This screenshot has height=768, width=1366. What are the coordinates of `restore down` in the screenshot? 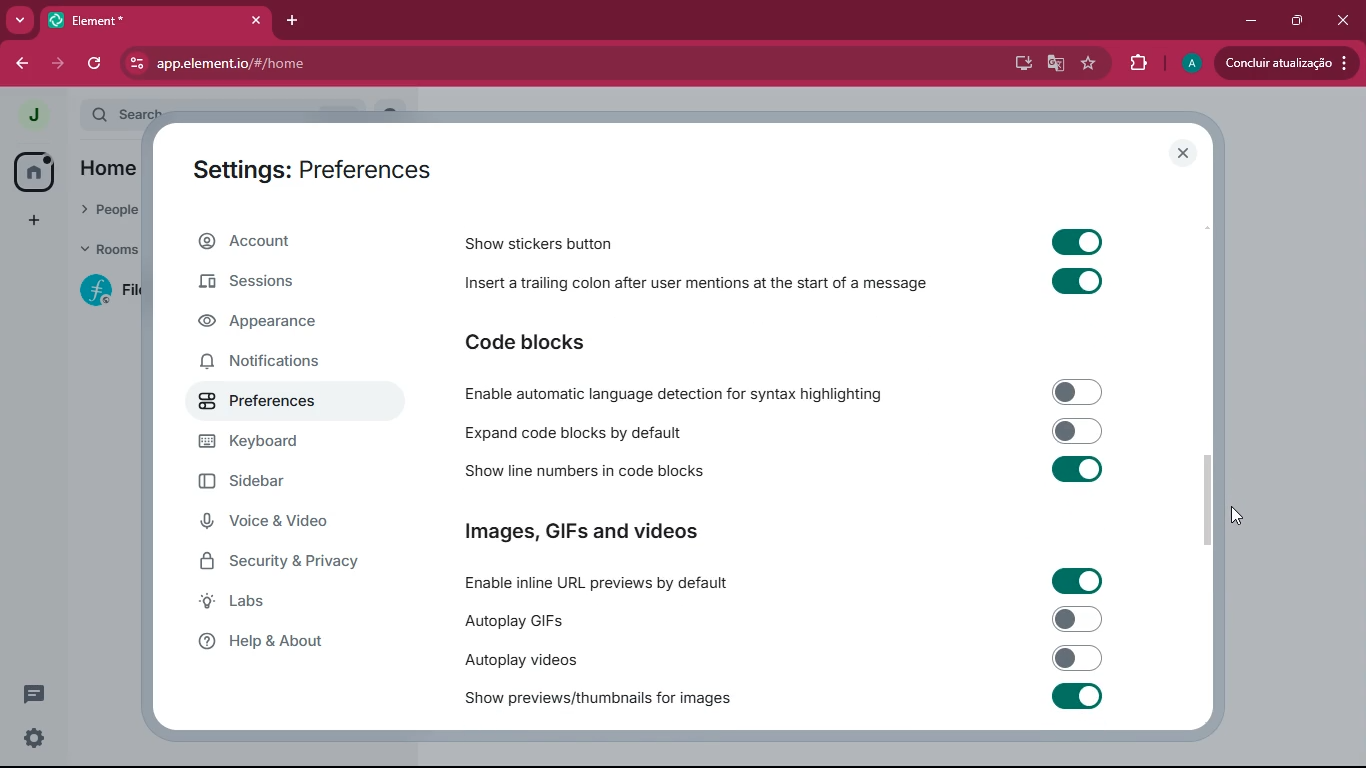 It's located at (1295, 20).